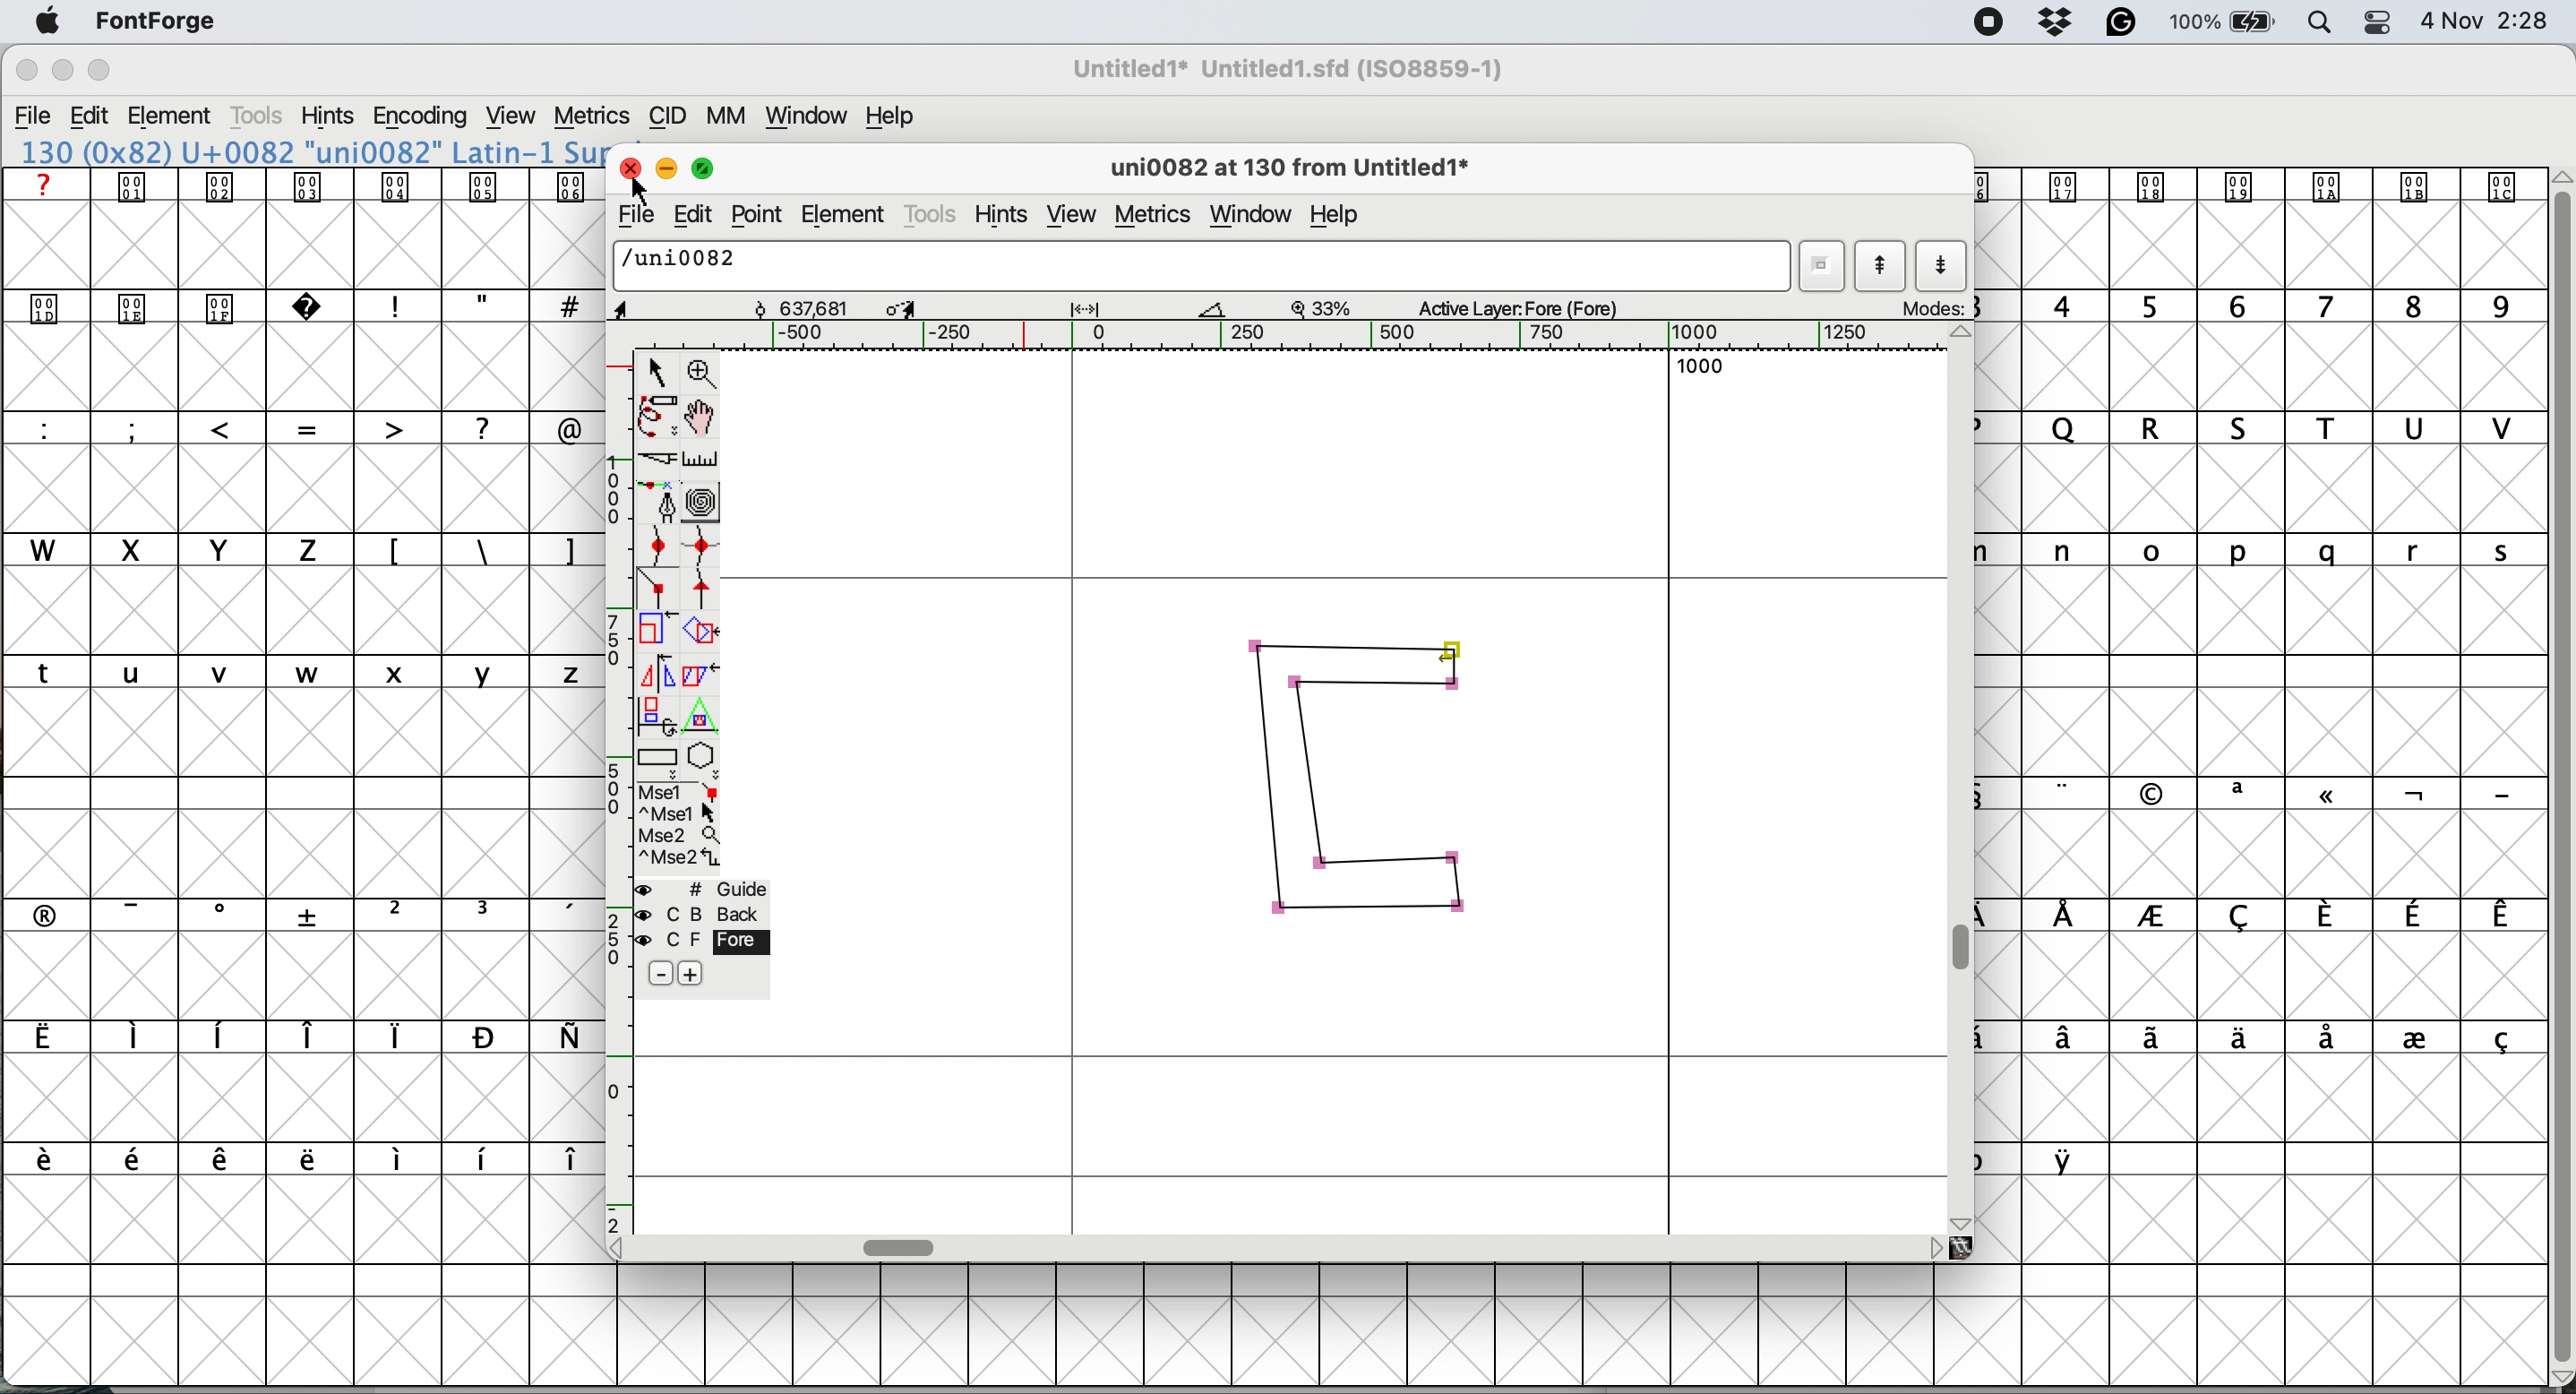 The height and width of the screenshot is (1394, 2576). What do you see at coordinates (1538, 306) in the screenshot?
I see `active layer` at bounding box center [1538, 306].